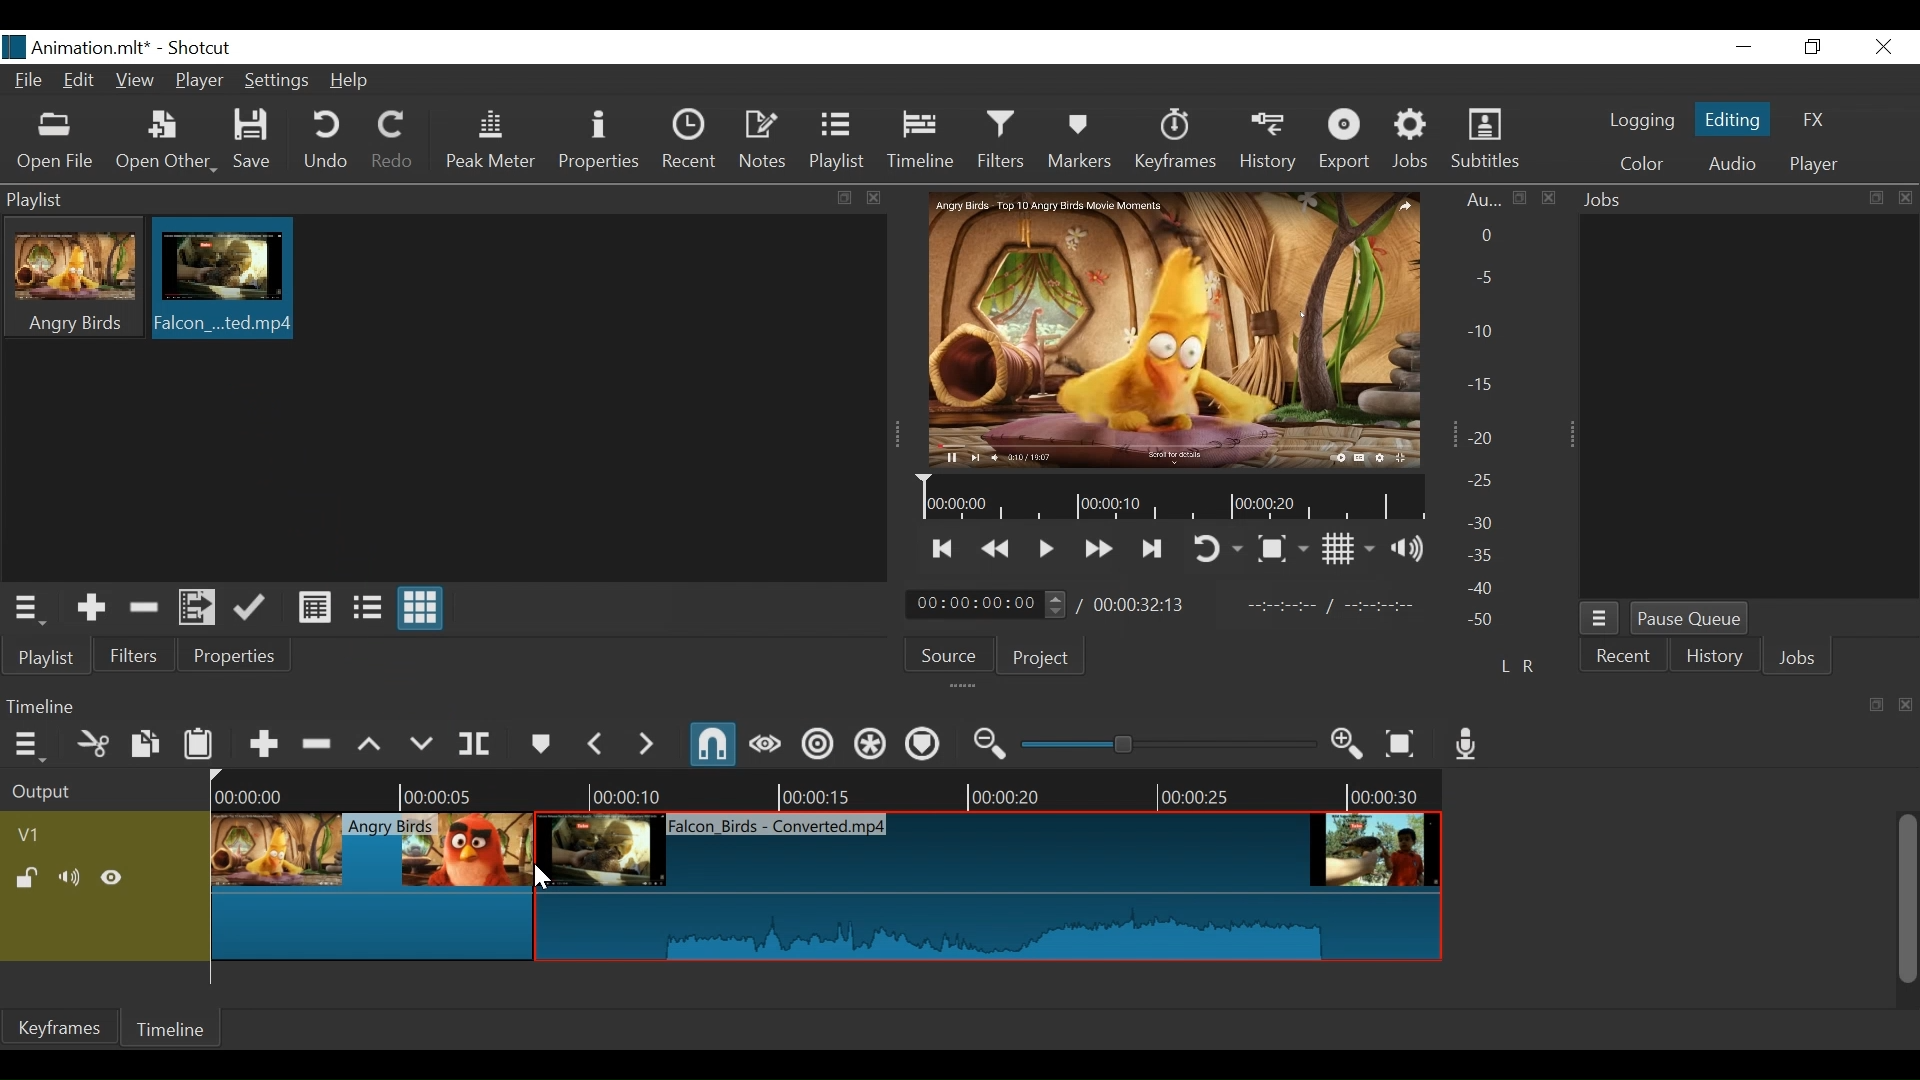 This screenshot has height=1080, width=1920. What do you see at coordinates (764, 140) in the screenshot?
I see `Notes` at bounding box center [764, 140].